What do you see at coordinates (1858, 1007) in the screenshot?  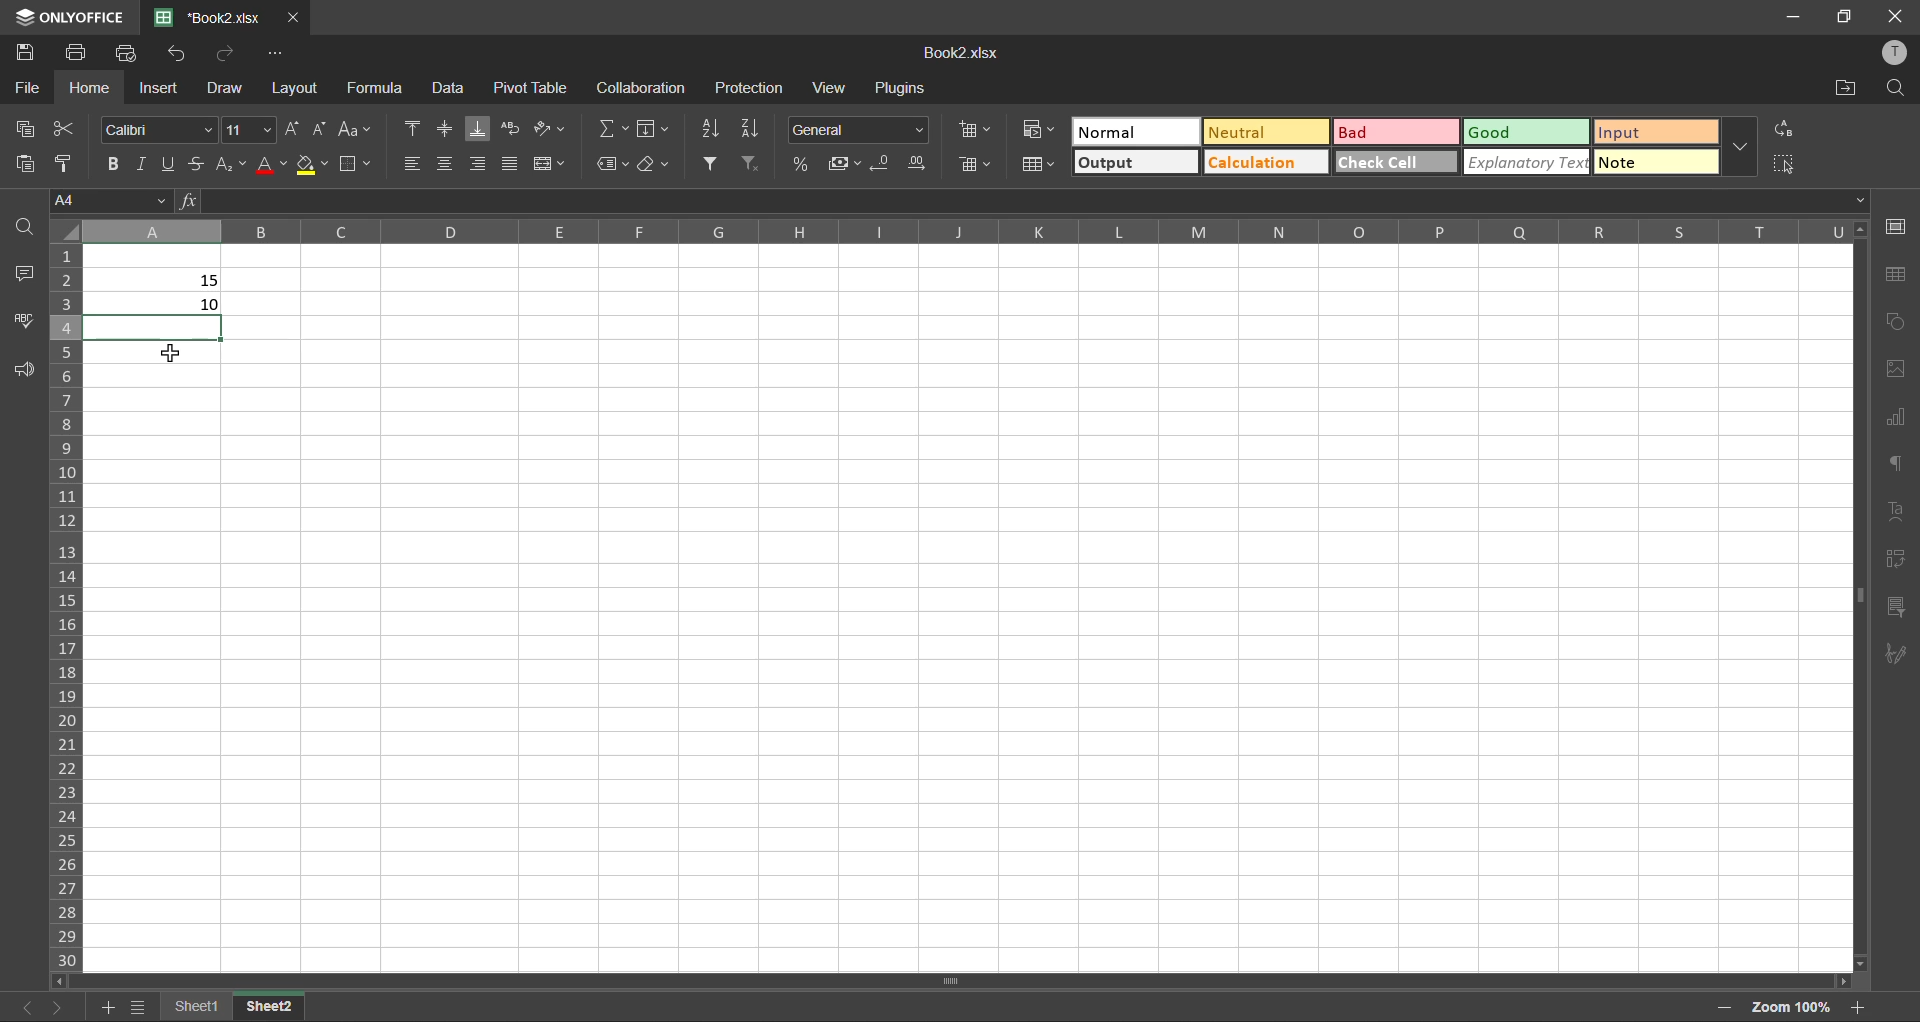 I see `zoom in` at bounding box center [1858, 1007].